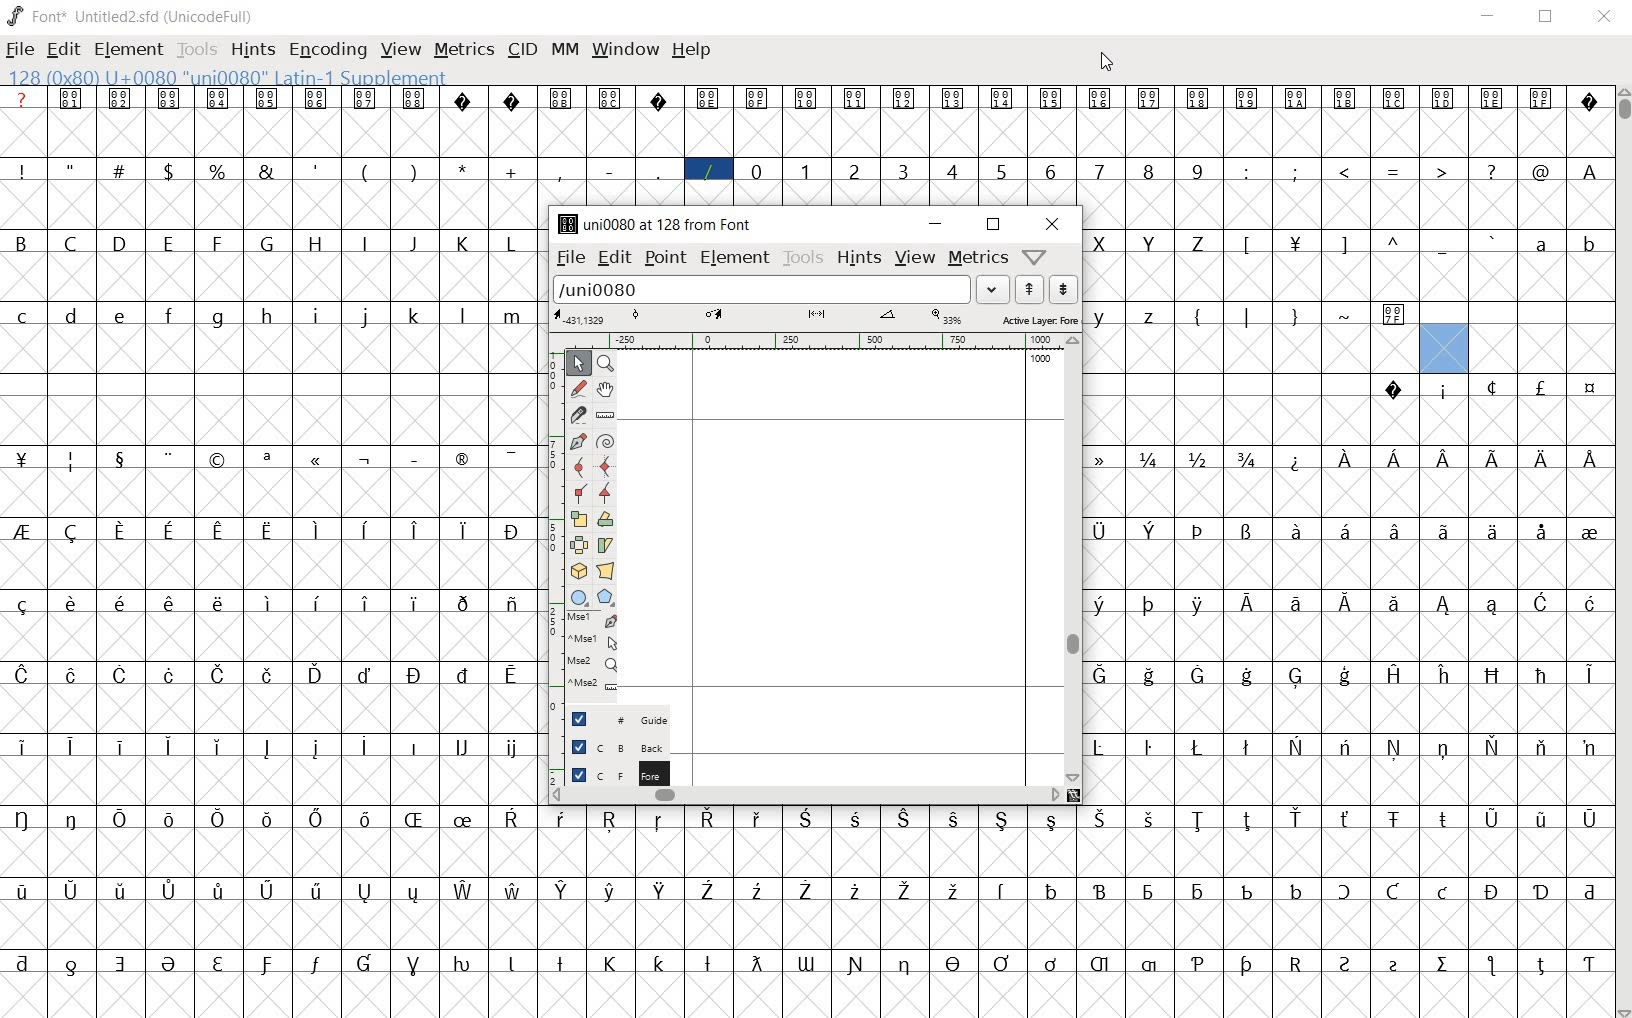 The image size is (1632, 1018). I want to click on glyph, so click(511, 818).